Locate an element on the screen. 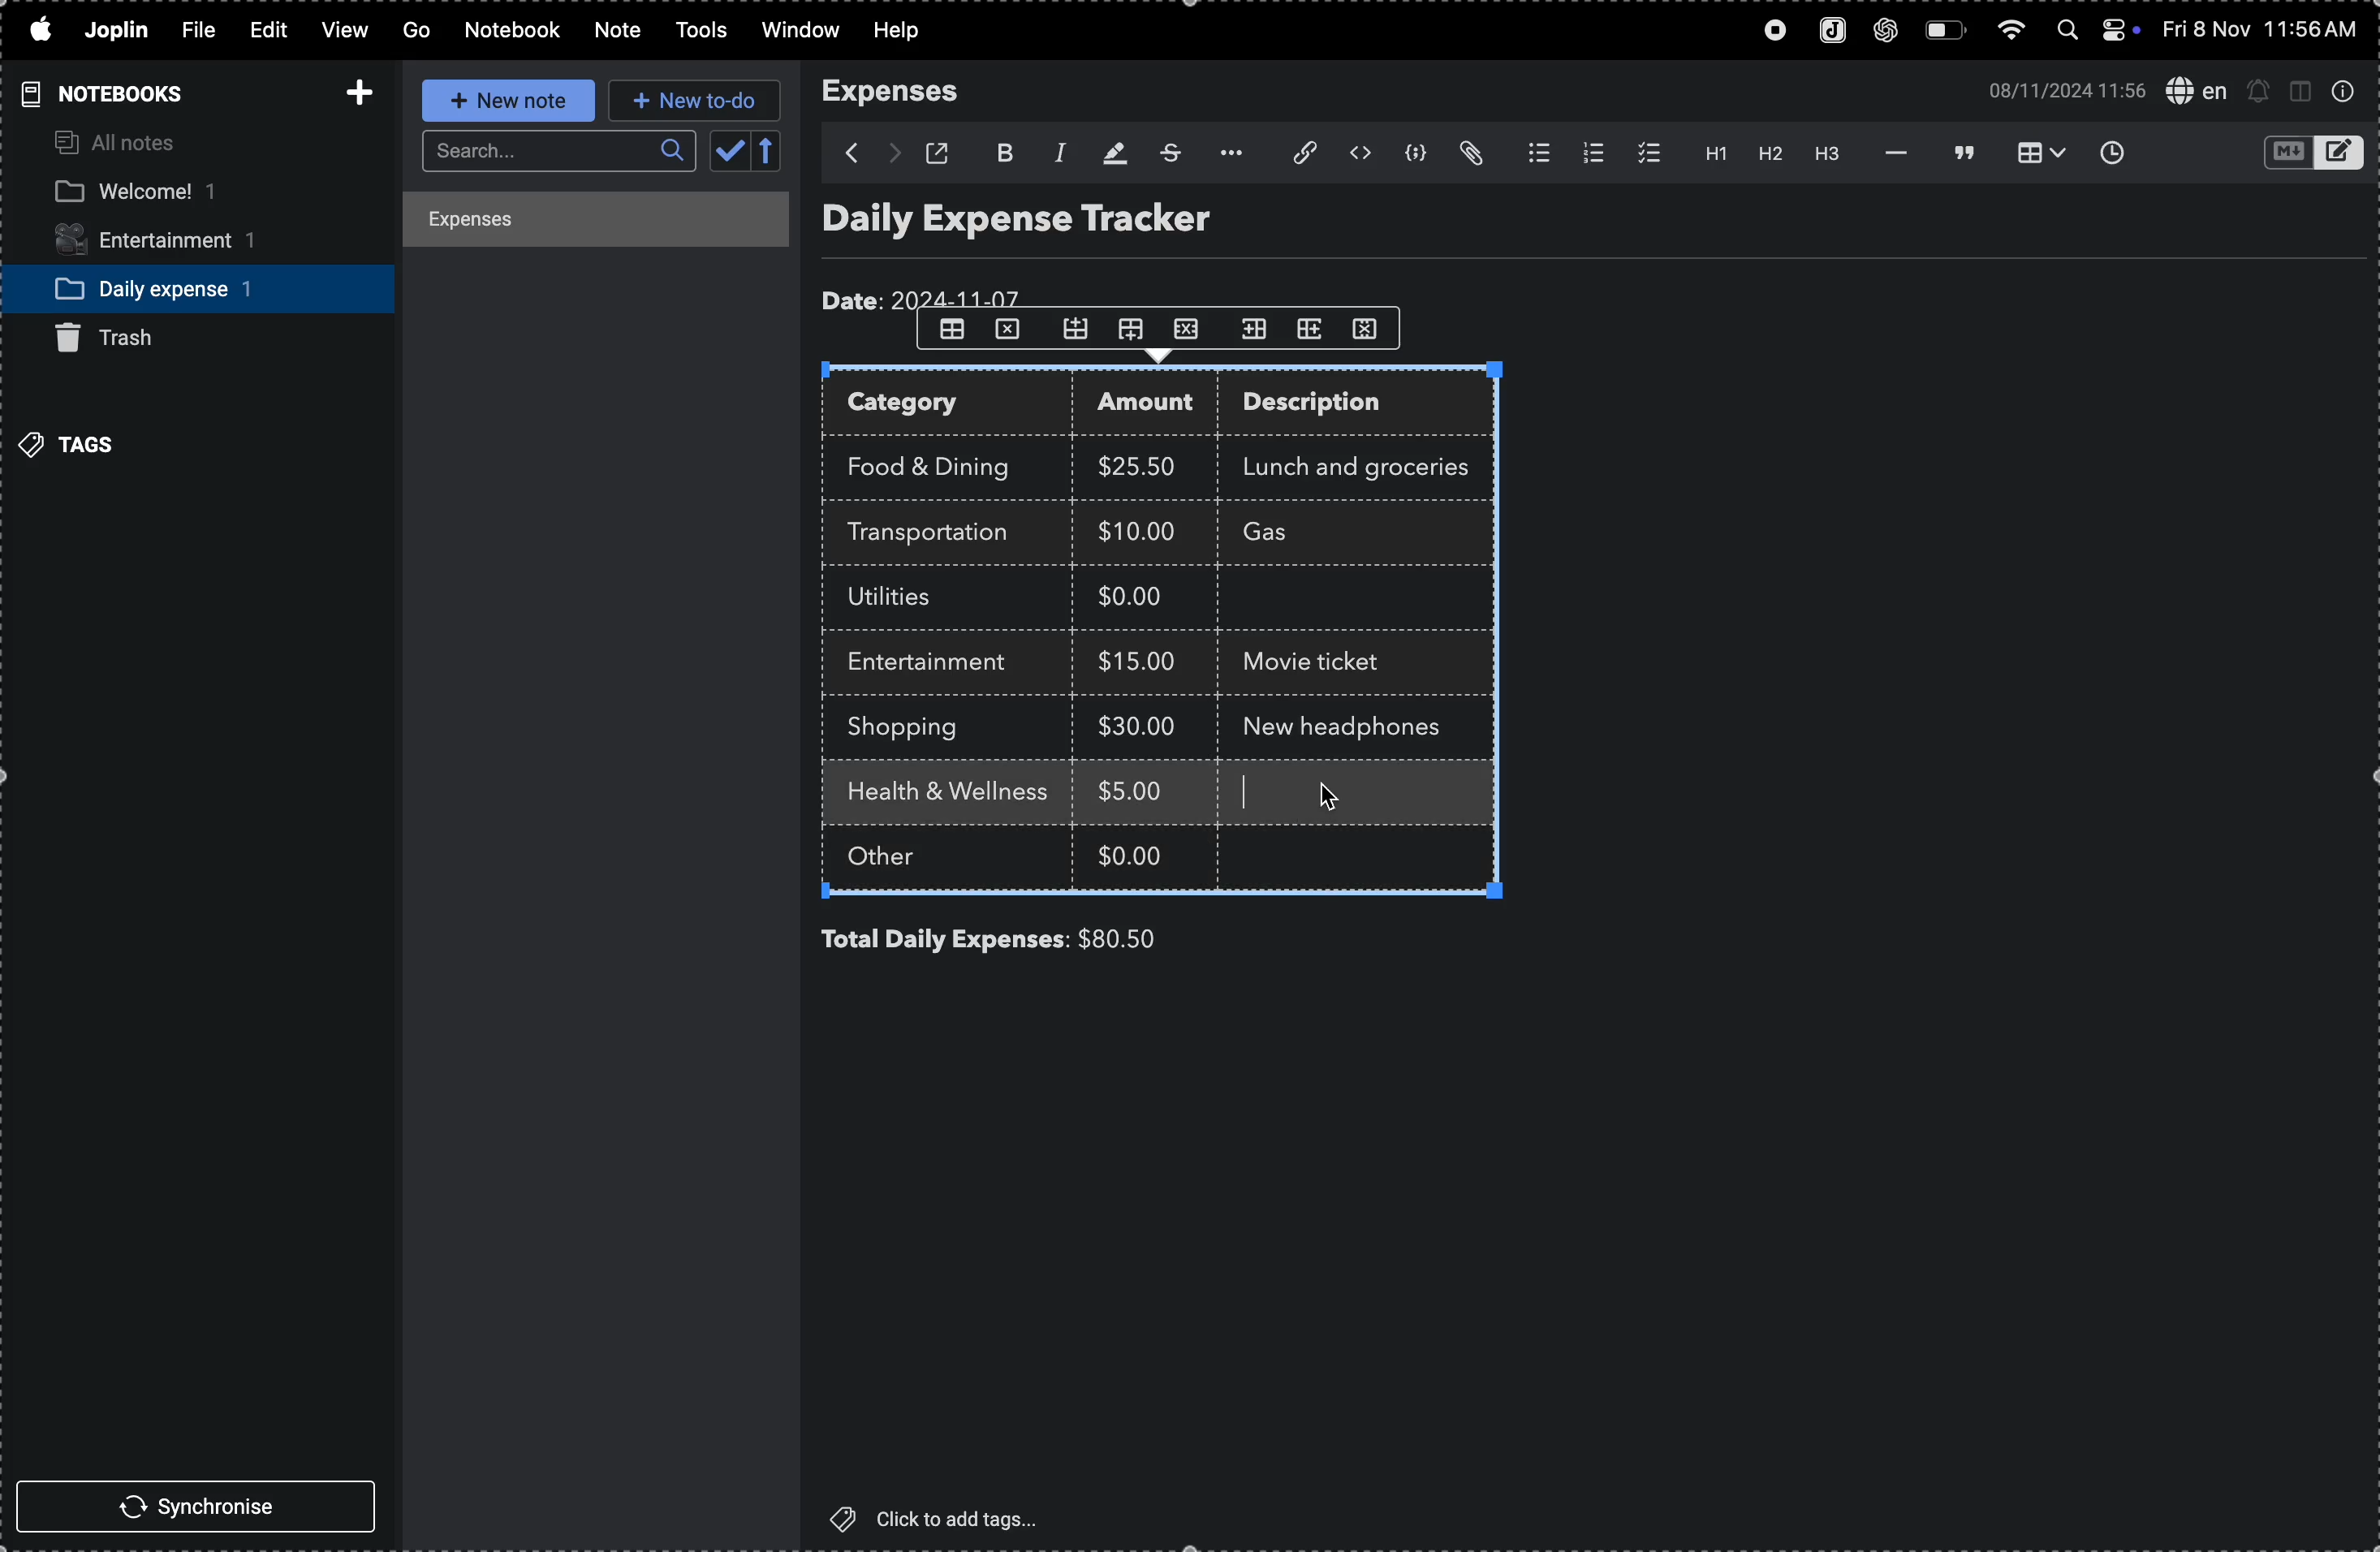  bulletlist is located at coordinates (1534, 154).